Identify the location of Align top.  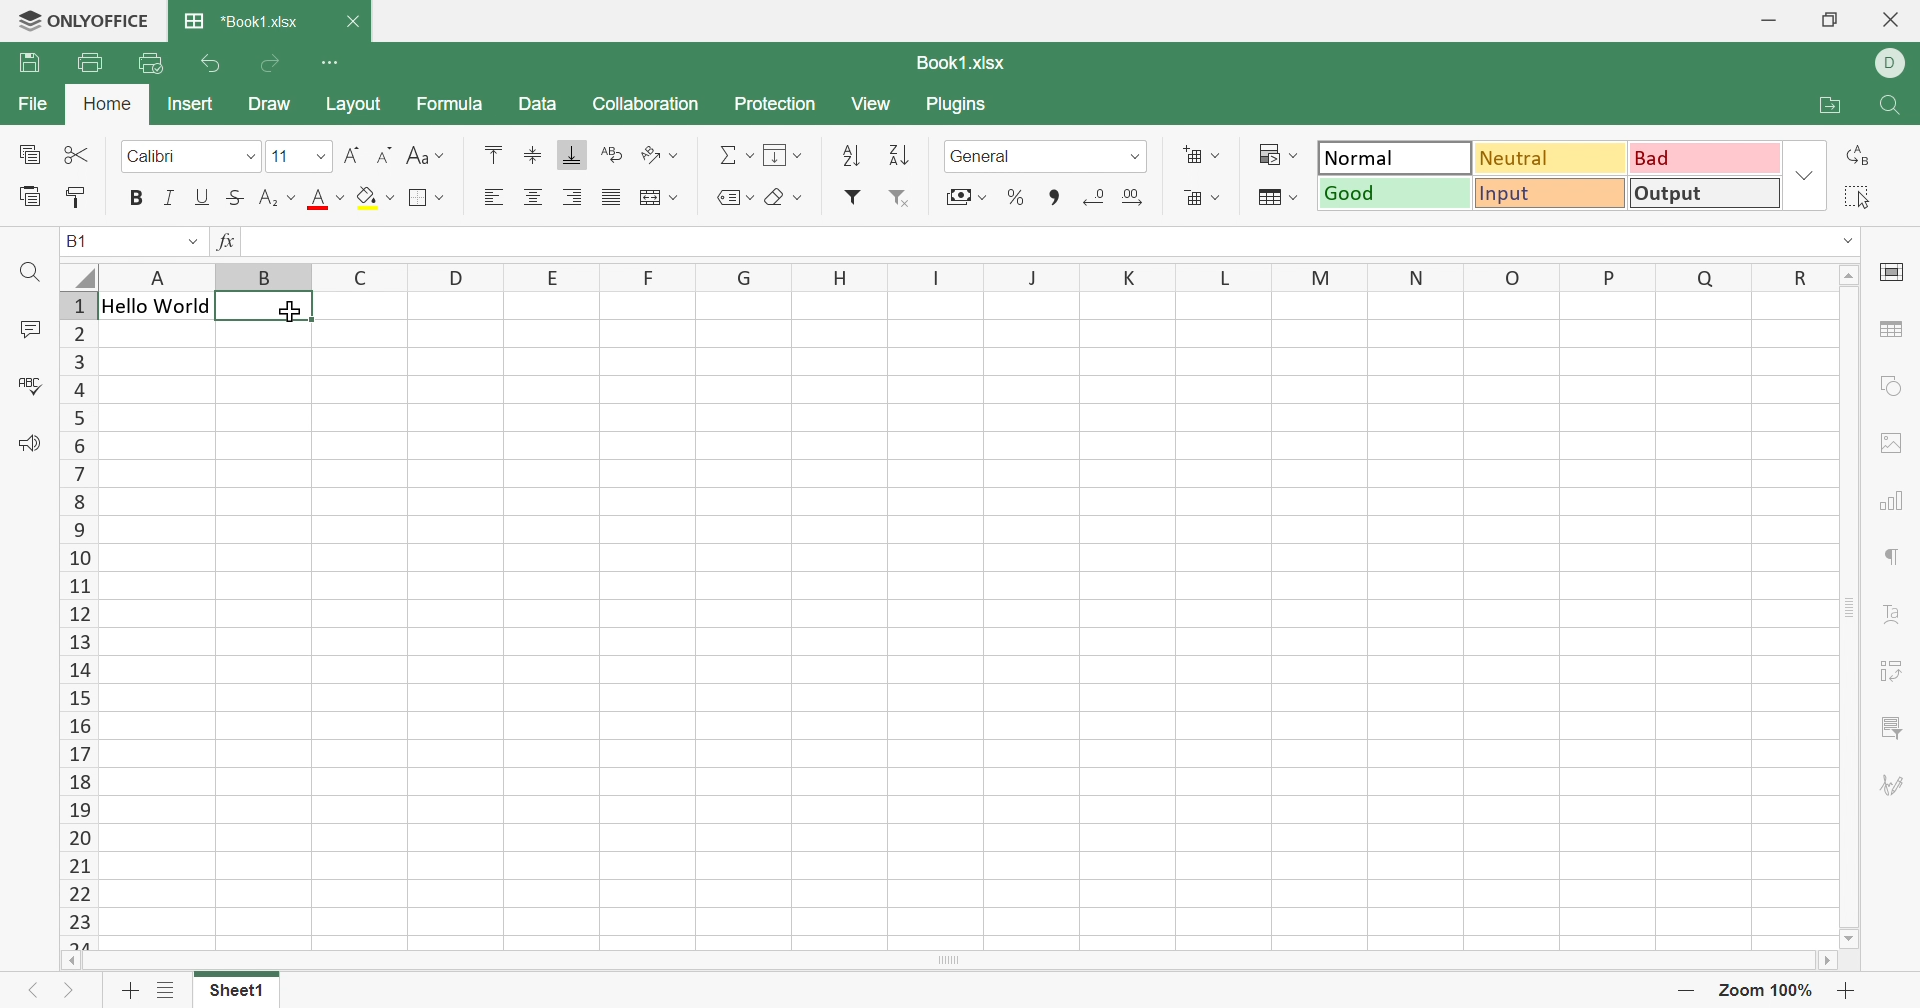
(496, 153).